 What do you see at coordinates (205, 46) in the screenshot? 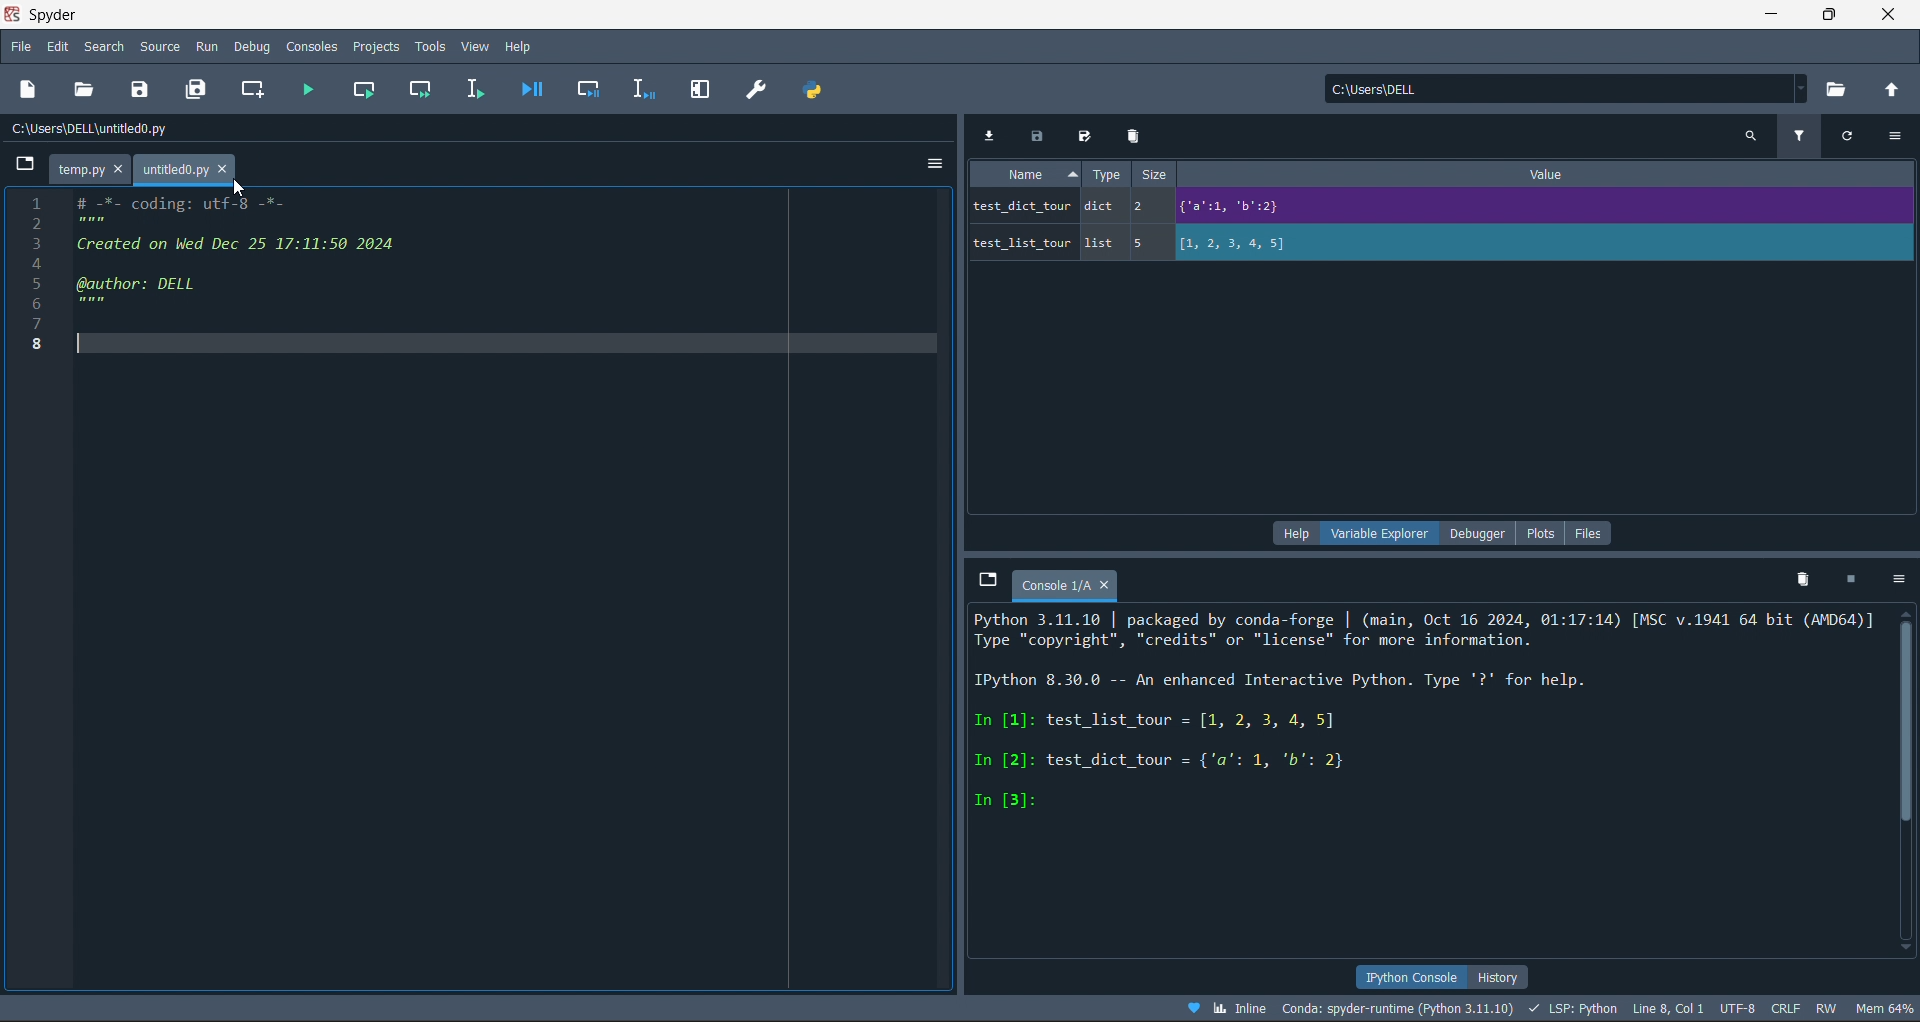
I see `run` at bounding box center [205, 46].